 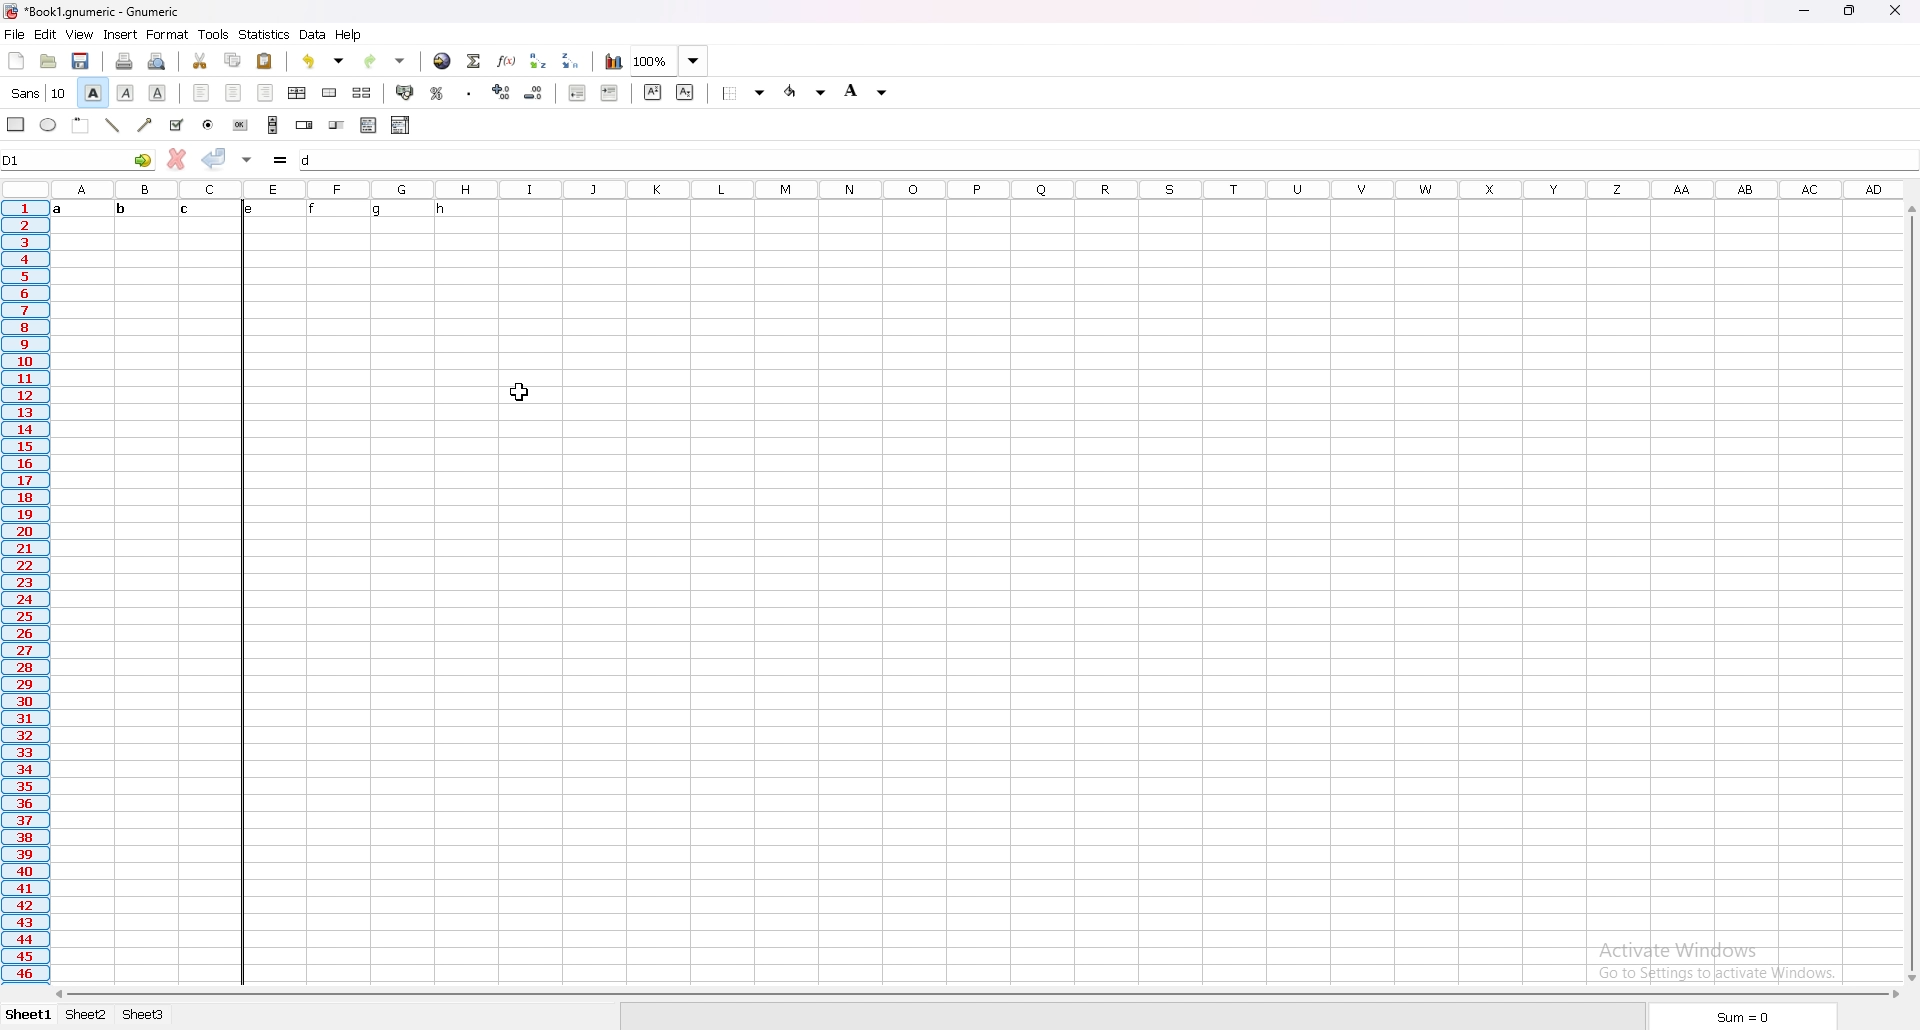 I want to click on tools, so click(x=215, y=34).